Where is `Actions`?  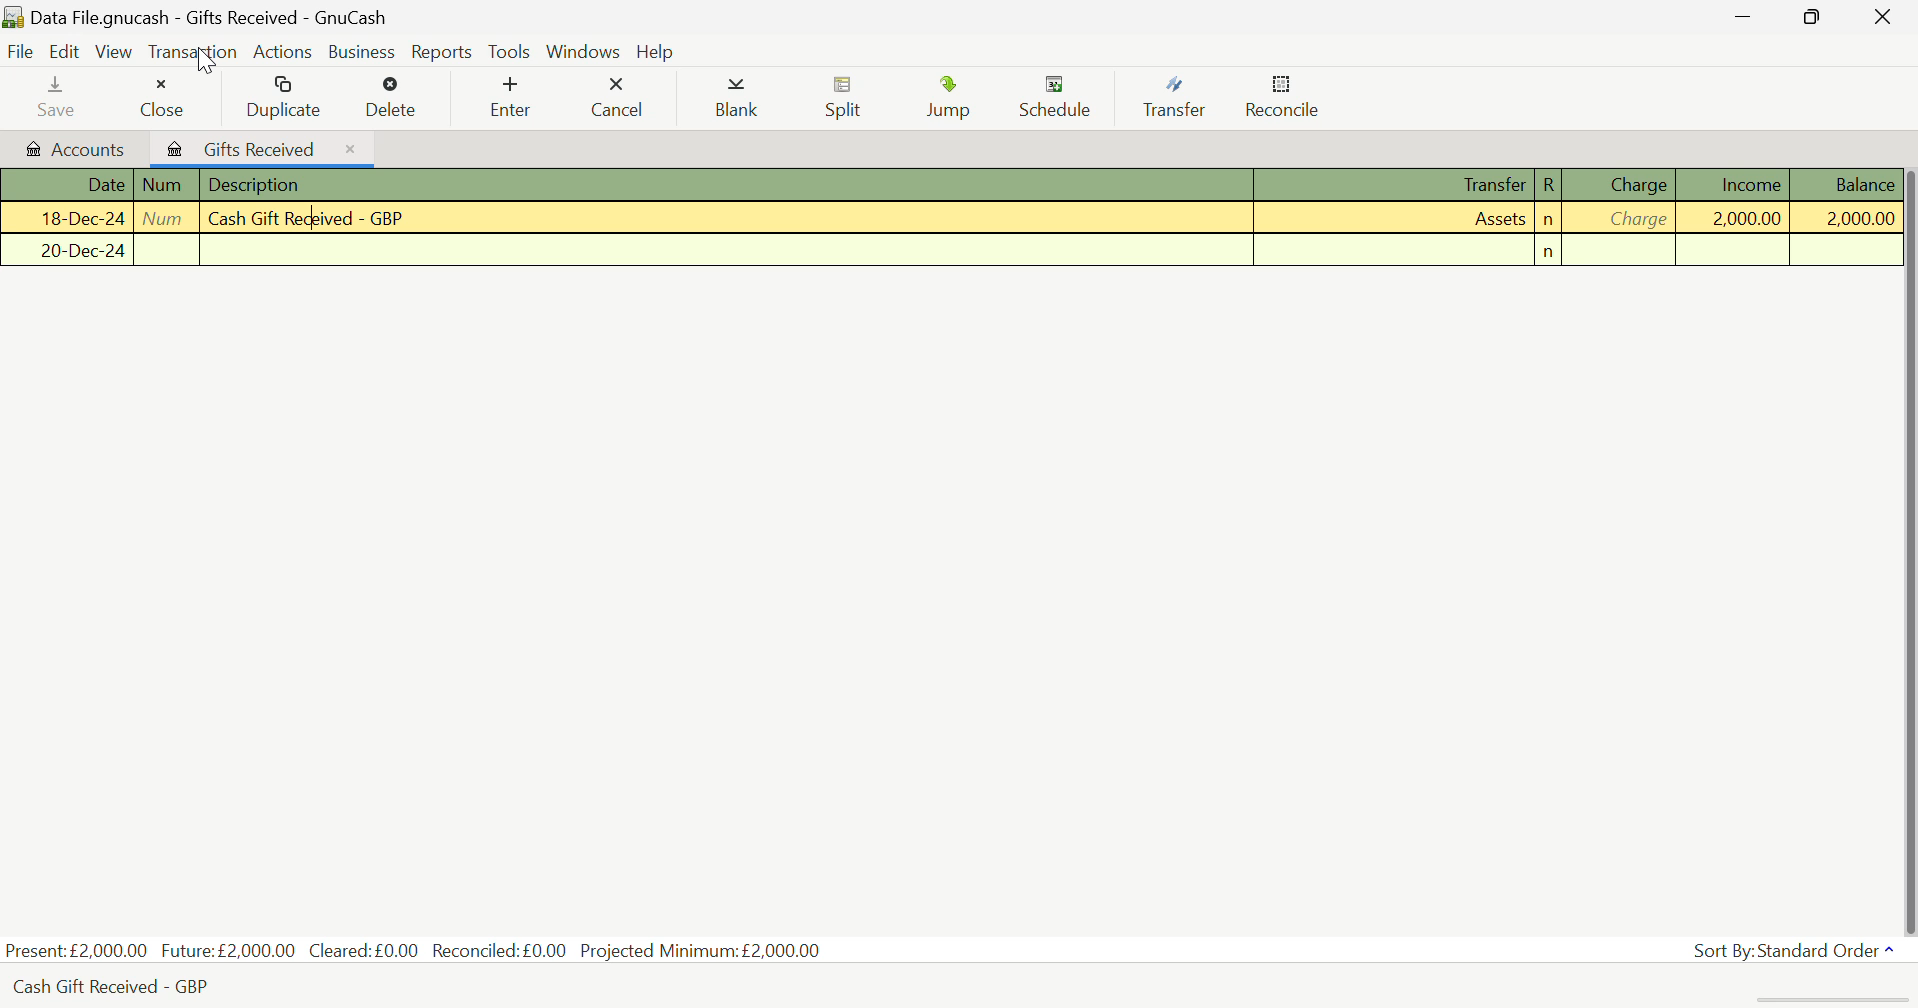
Actions is located at coordinates (282, 51).